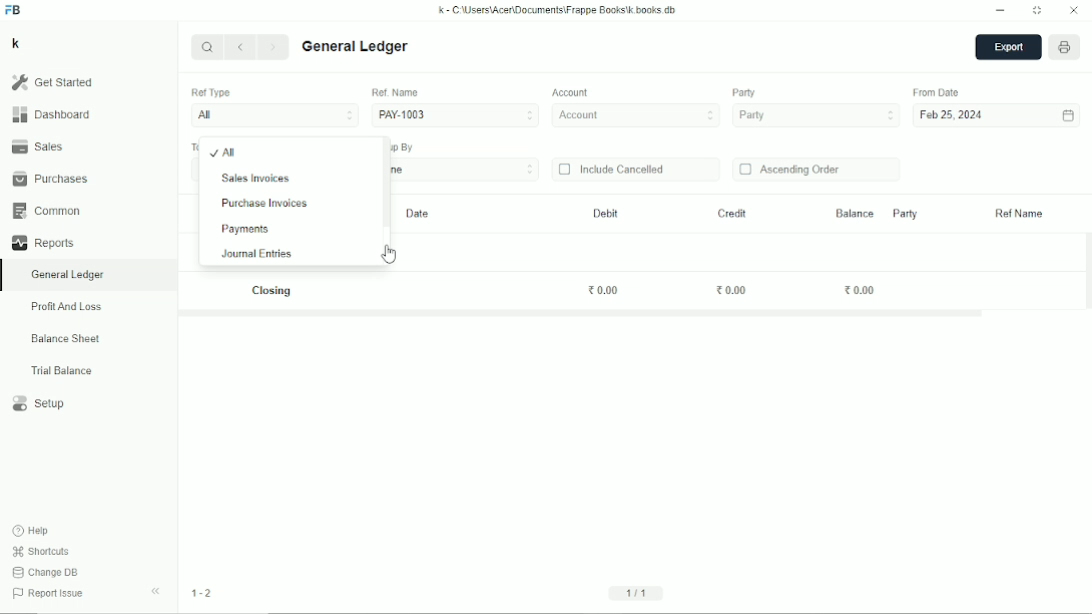 The width and height of the screenshot is (1092, 614). Describe the element at coordinates (42, 552) in the screenshot. I see `Shortcuts` at that location.